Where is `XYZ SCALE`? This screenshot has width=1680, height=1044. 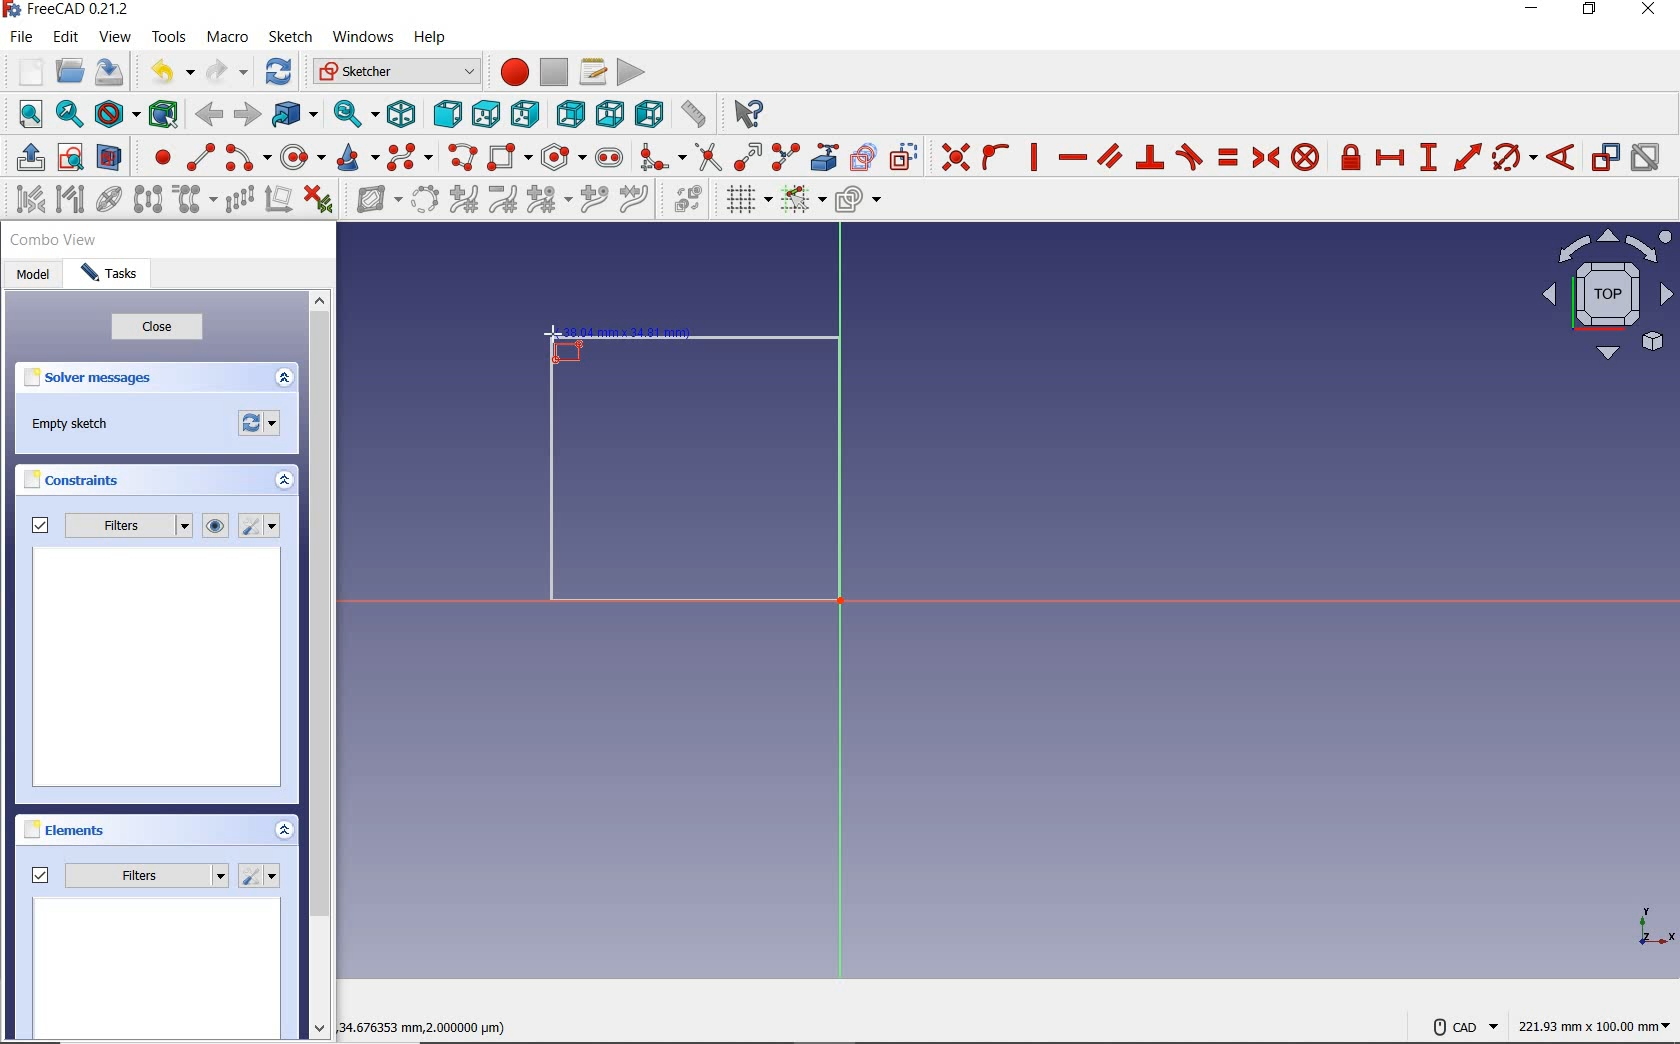 XYZ SCALE is located at coordinates (1655, 927).